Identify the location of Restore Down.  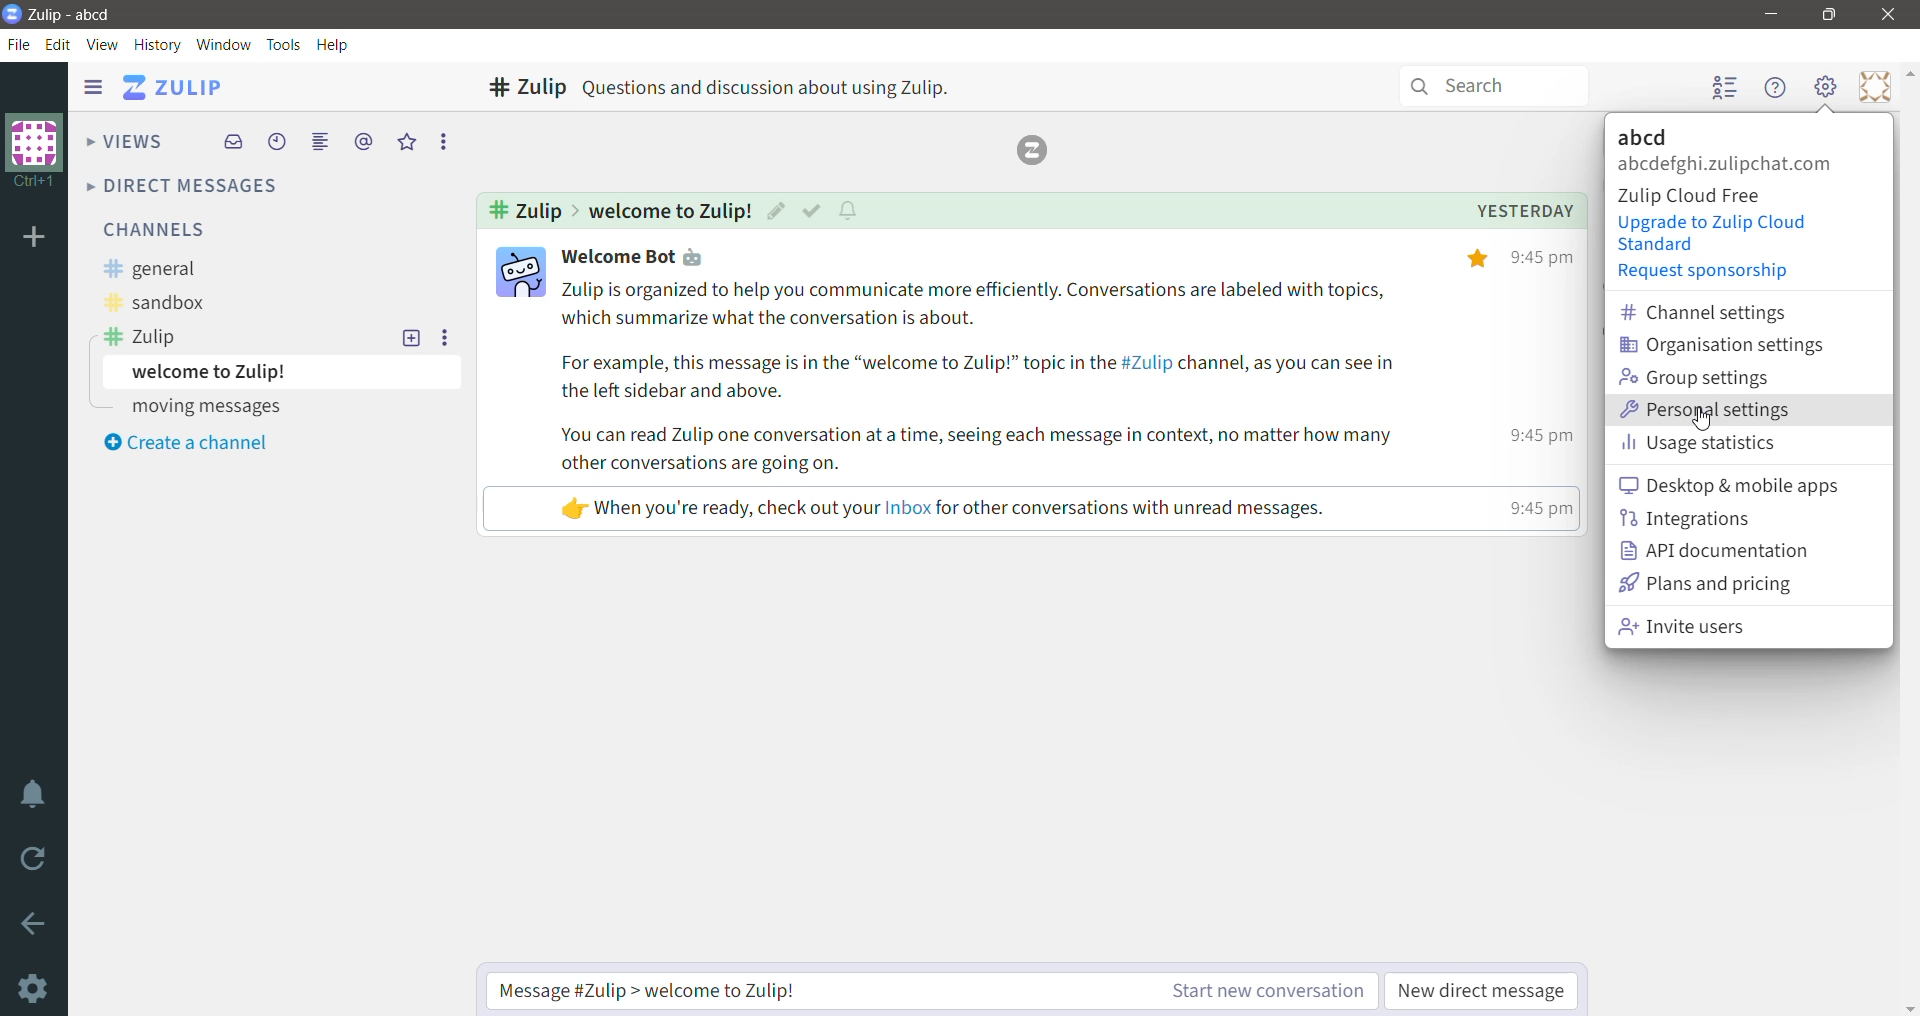
(1833, 15).